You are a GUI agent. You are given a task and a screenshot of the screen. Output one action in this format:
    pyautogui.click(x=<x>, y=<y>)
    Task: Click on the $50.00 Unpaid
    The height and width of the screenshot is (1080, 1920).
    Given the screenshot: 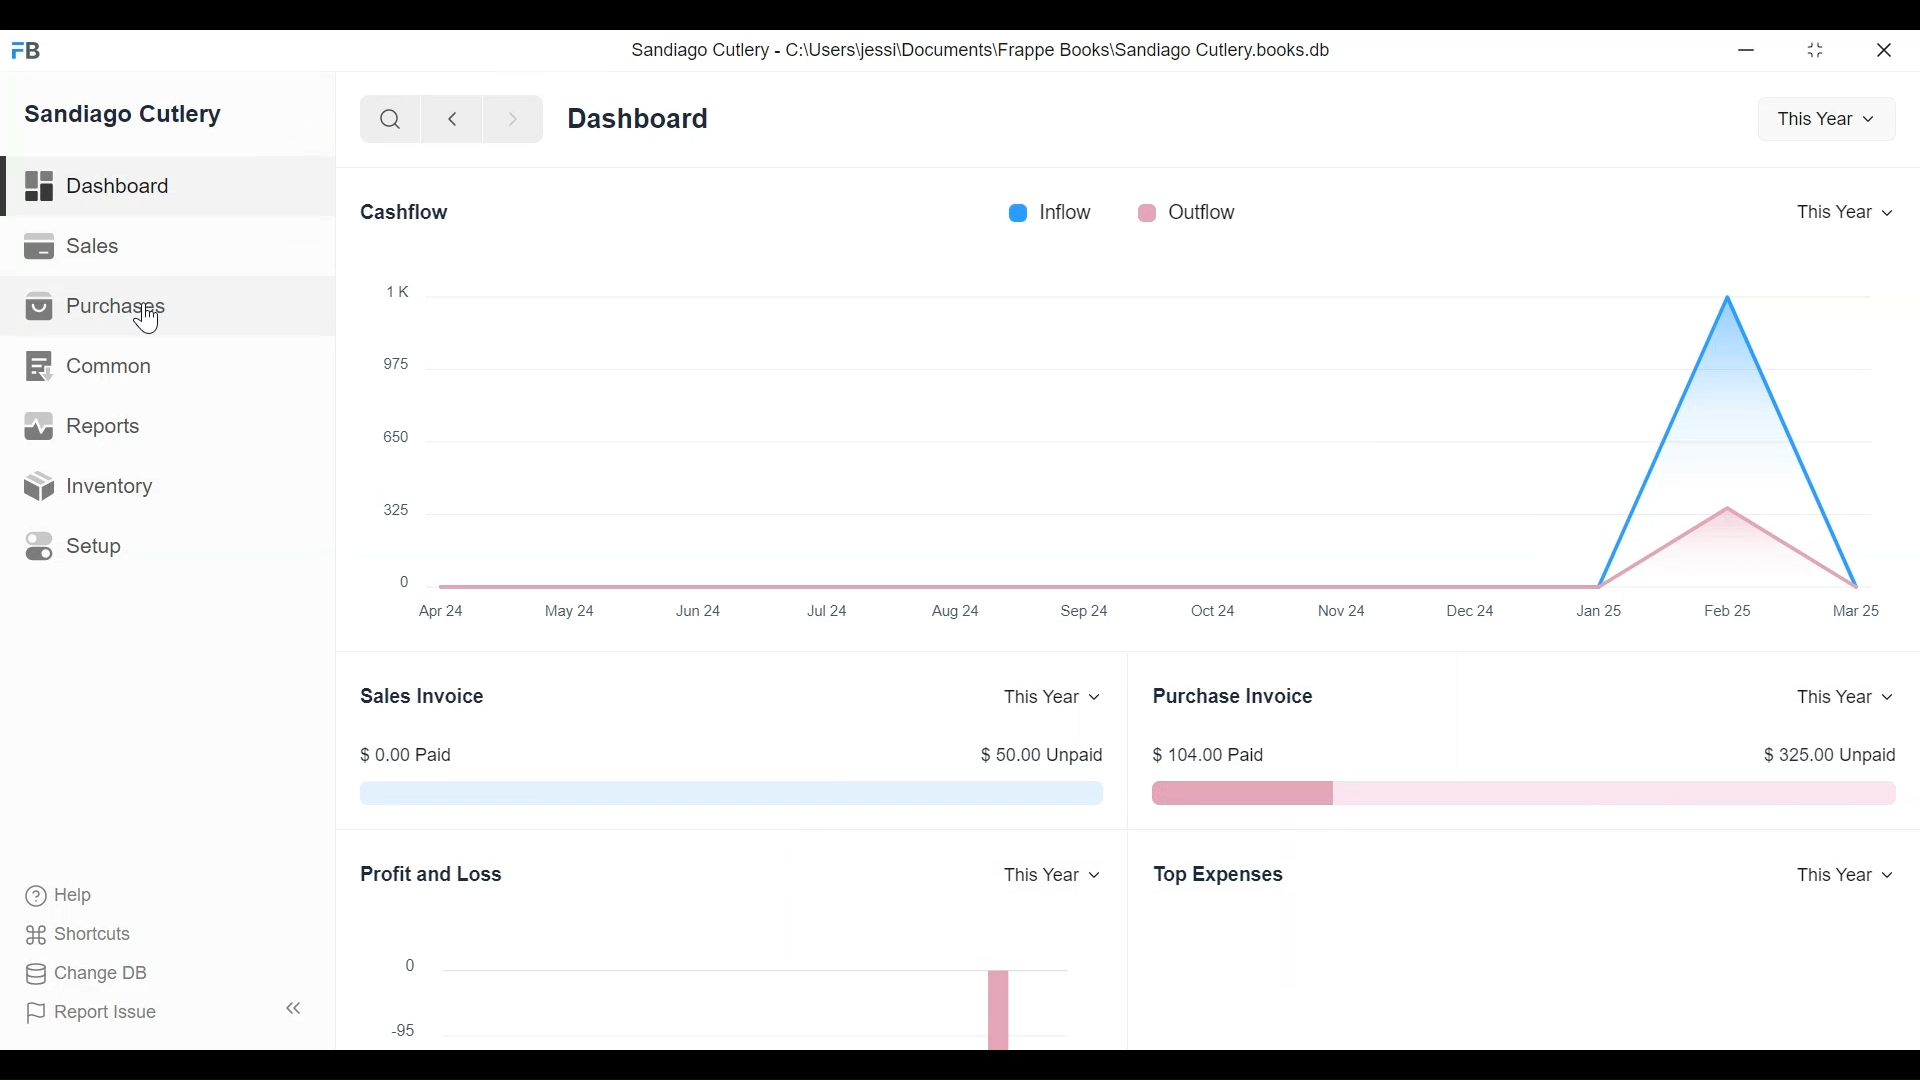 What is the action you would take?
    pyautogui.click(x=1040, y=750)
    